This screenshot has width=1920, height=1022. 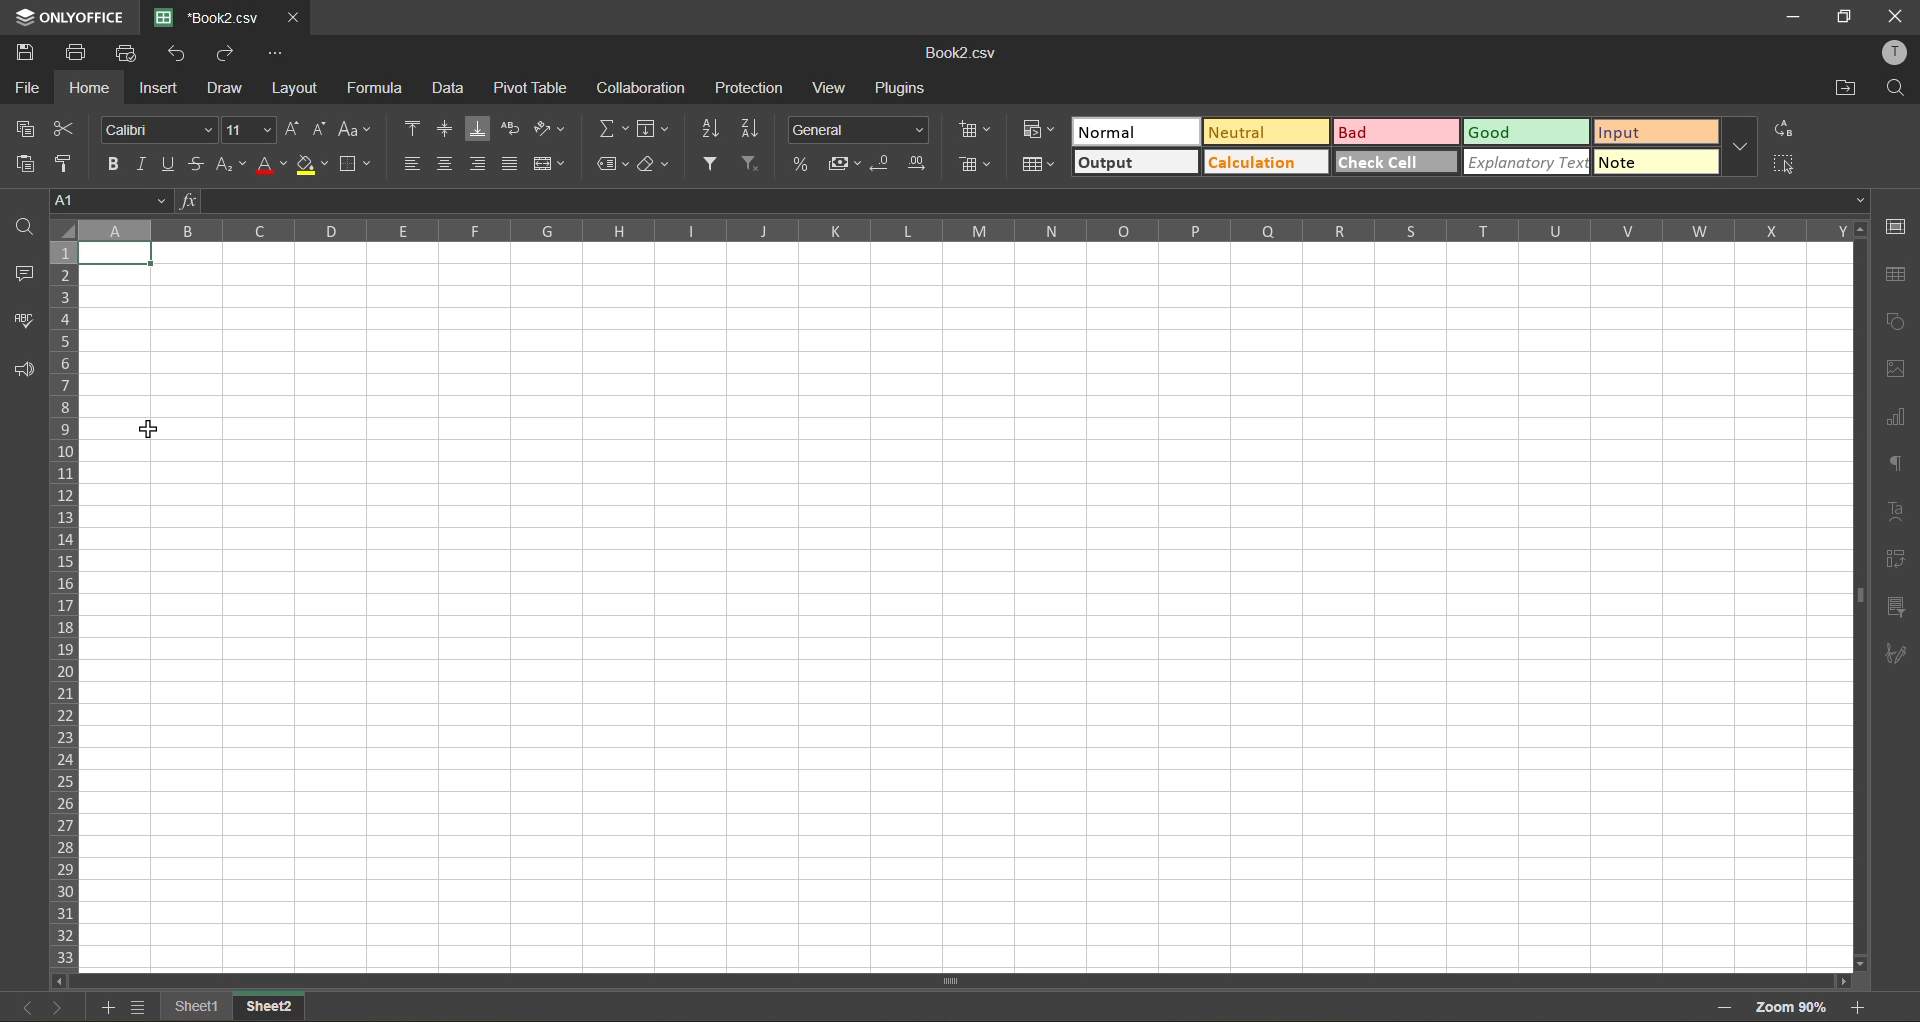 I want to click on align left, so click(x=413, y=165).